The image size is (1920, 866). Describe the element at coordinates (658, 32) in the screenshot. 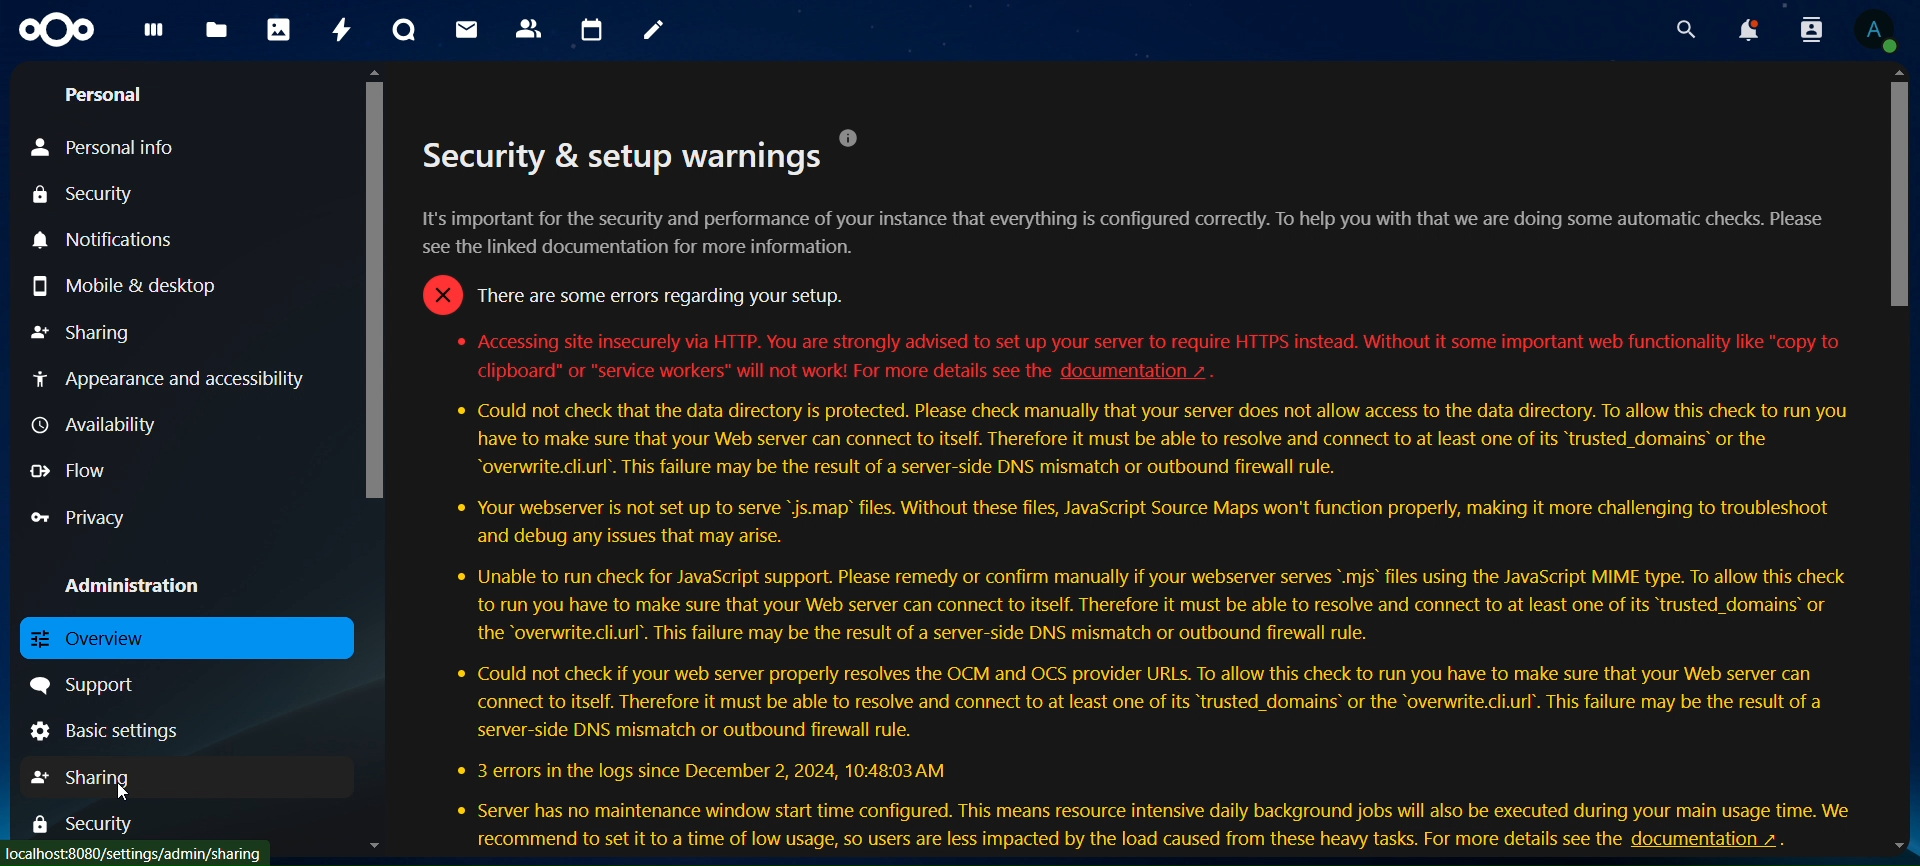

I see `notes` at that location.